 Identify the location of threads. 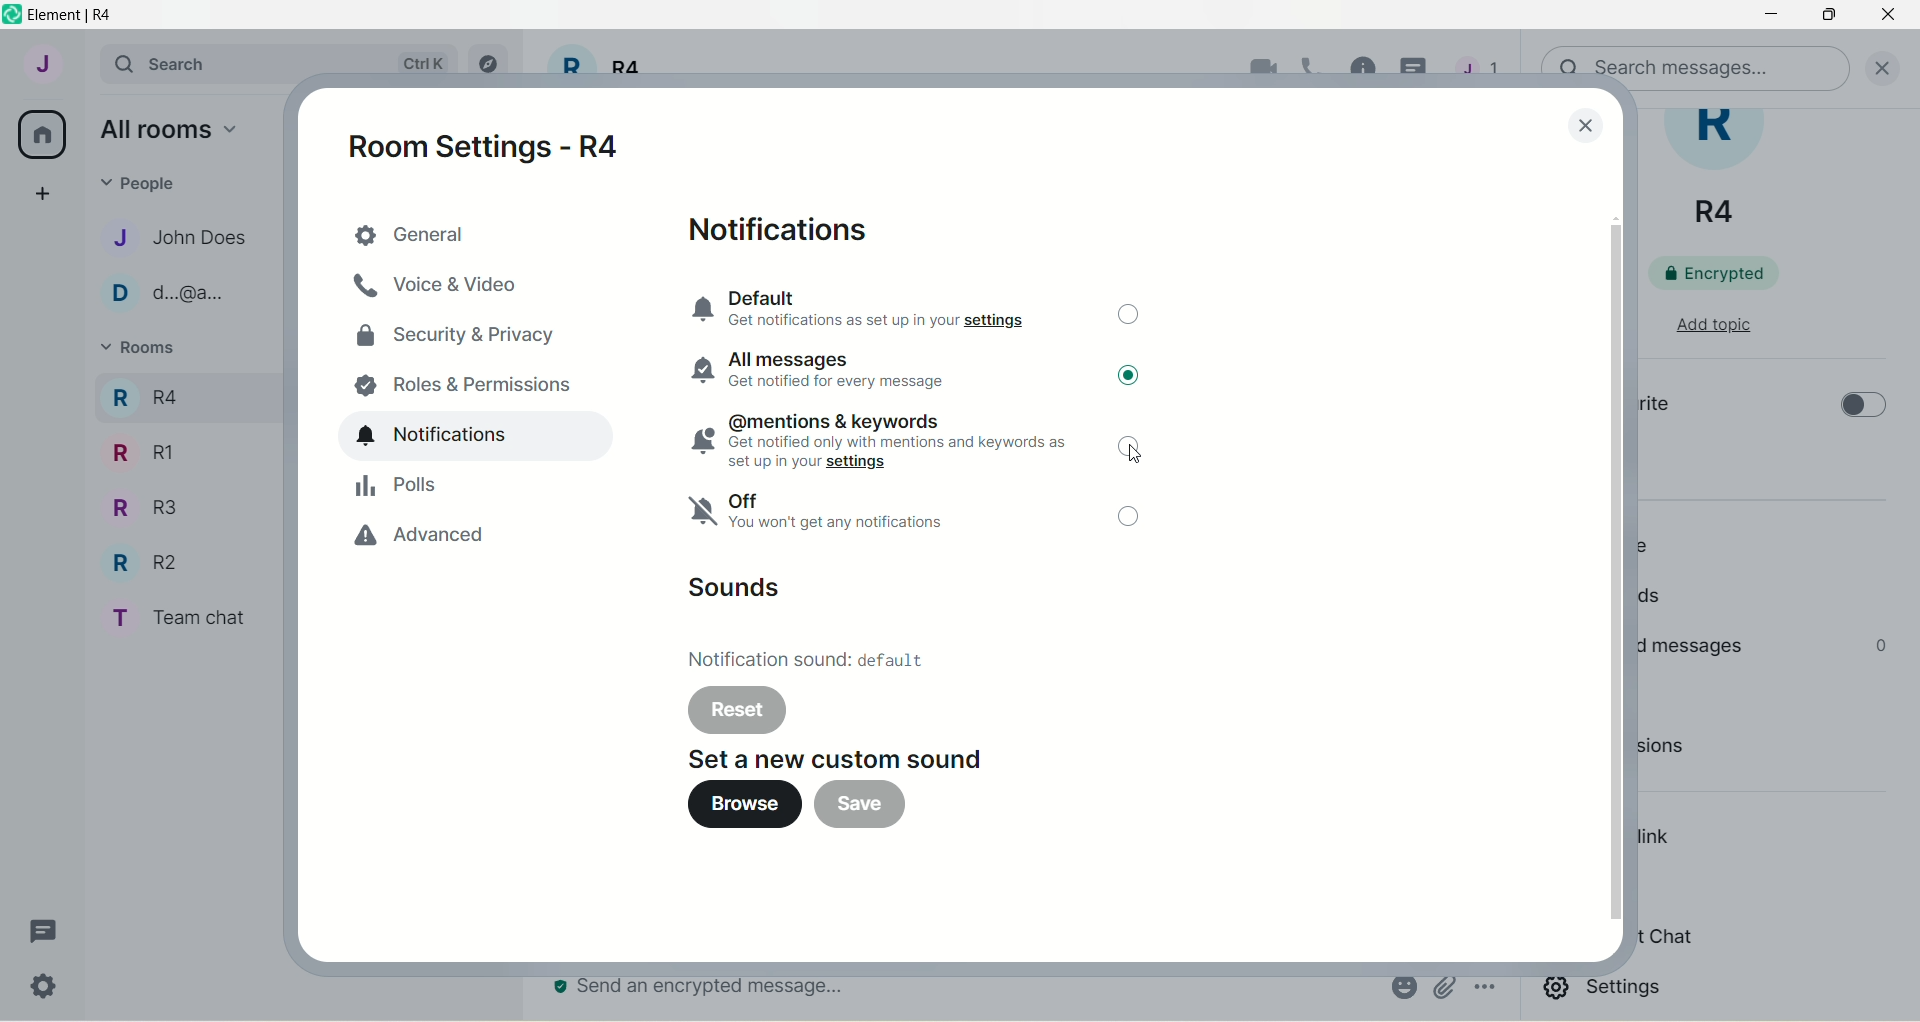
(45, 932).